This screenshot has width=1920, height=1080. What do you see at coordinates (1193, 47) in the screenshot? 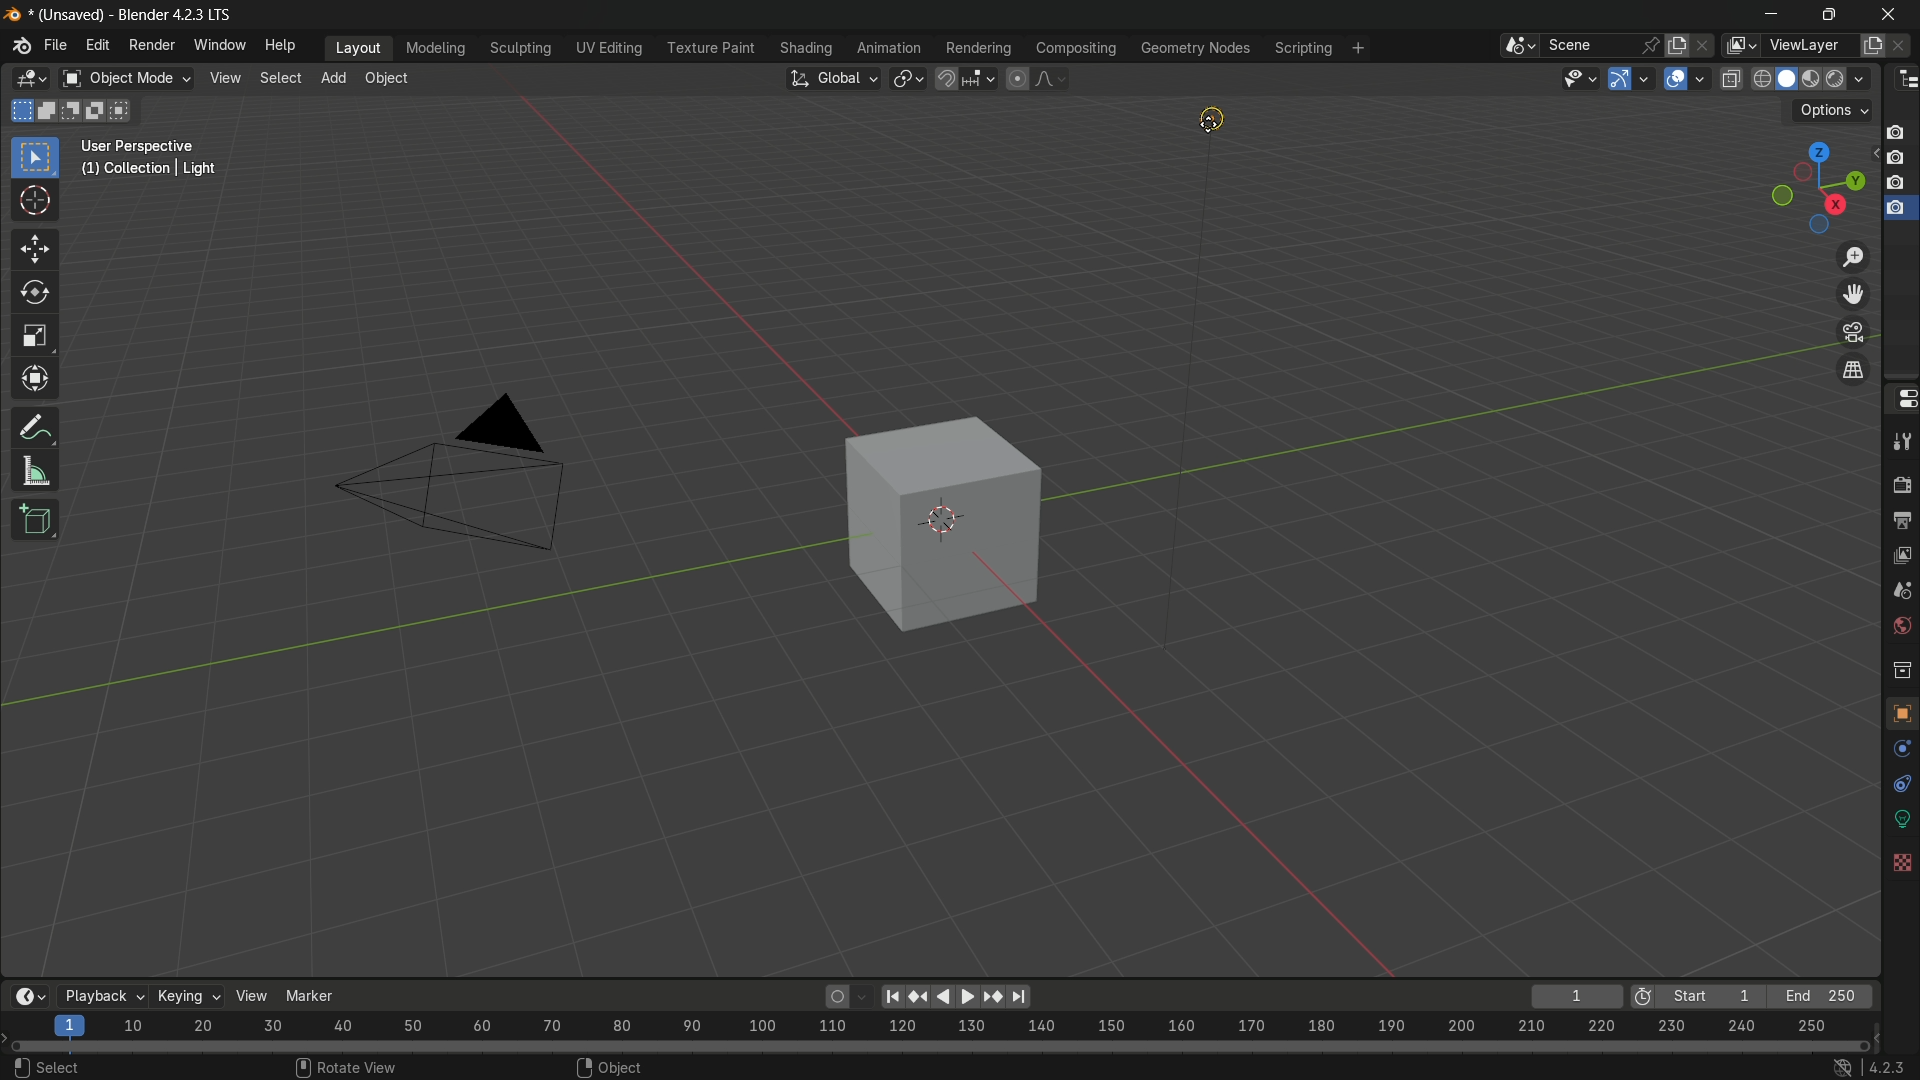
I see `geometry nodes menu` at bounding box center [1193, 47].